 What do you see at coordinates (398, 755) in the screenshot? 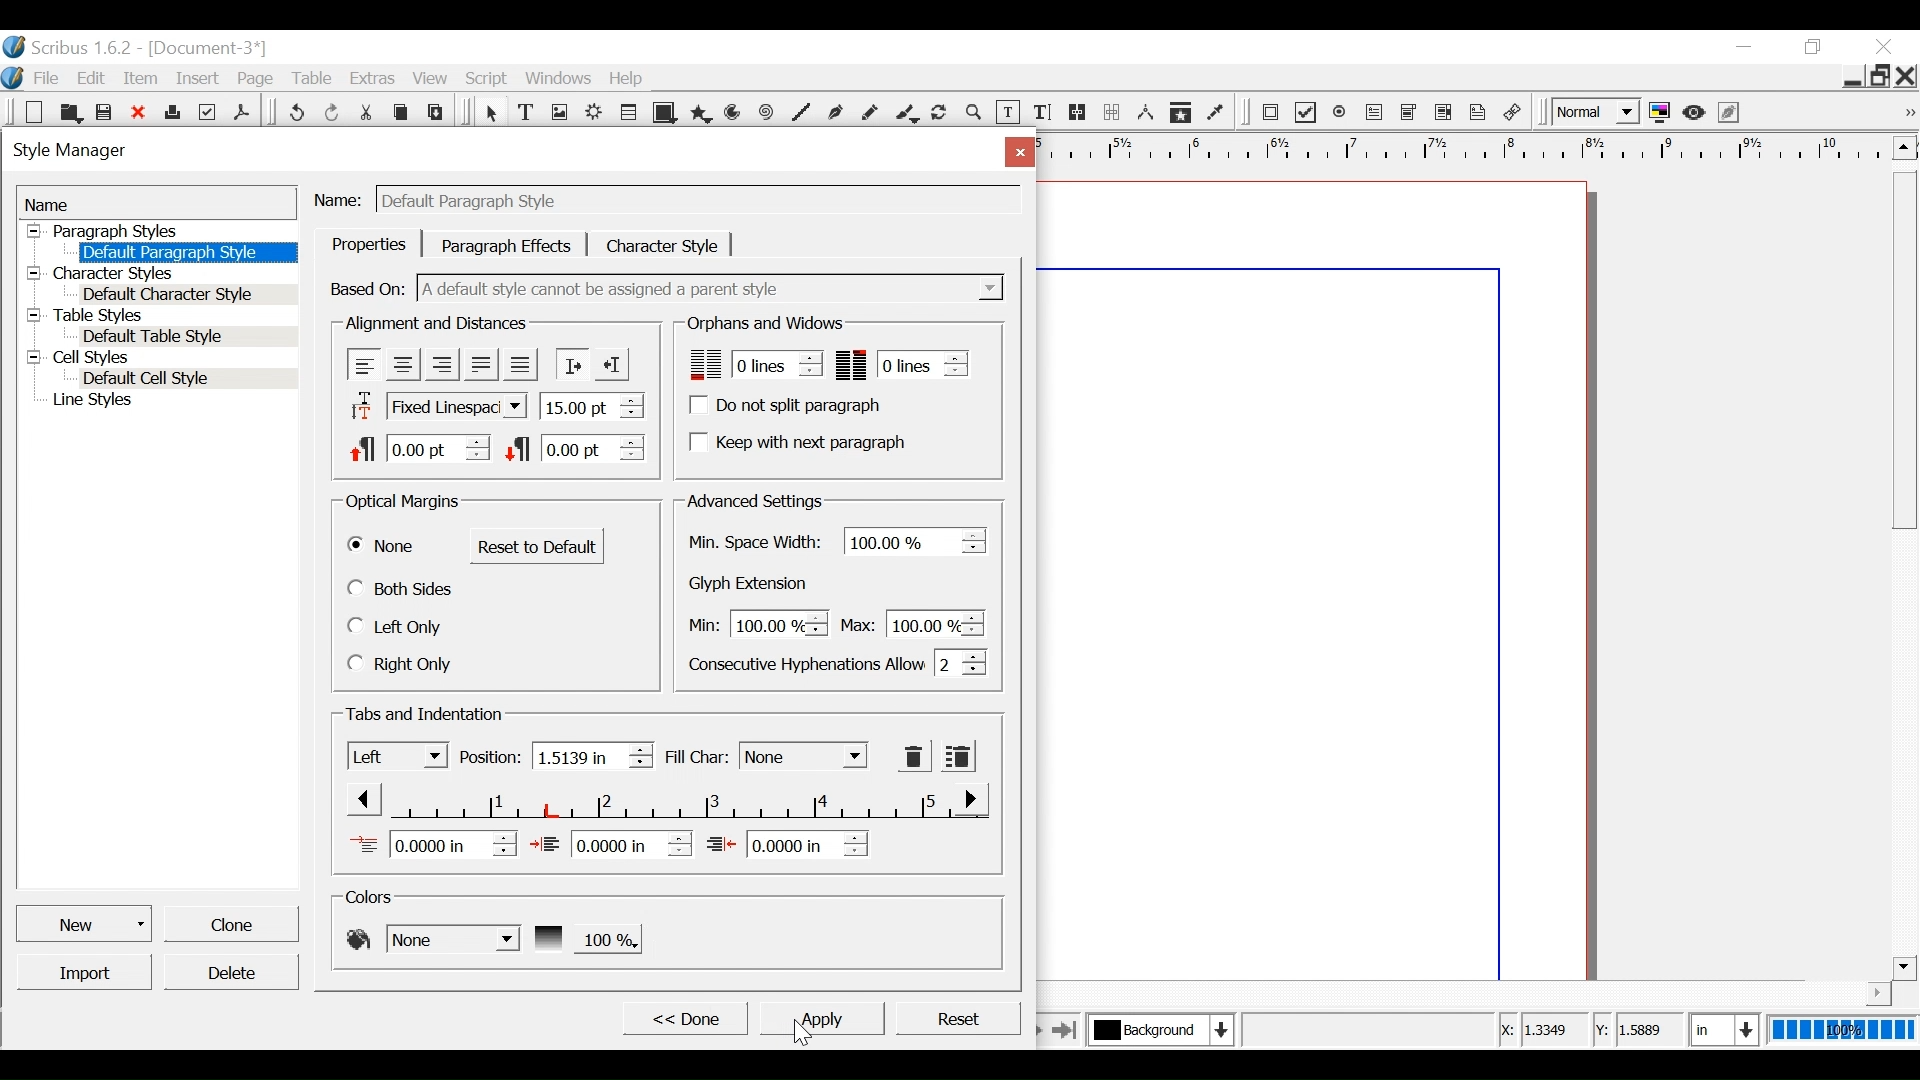
I see `Type or orientation of the tab` at bounding box center [398, 755].